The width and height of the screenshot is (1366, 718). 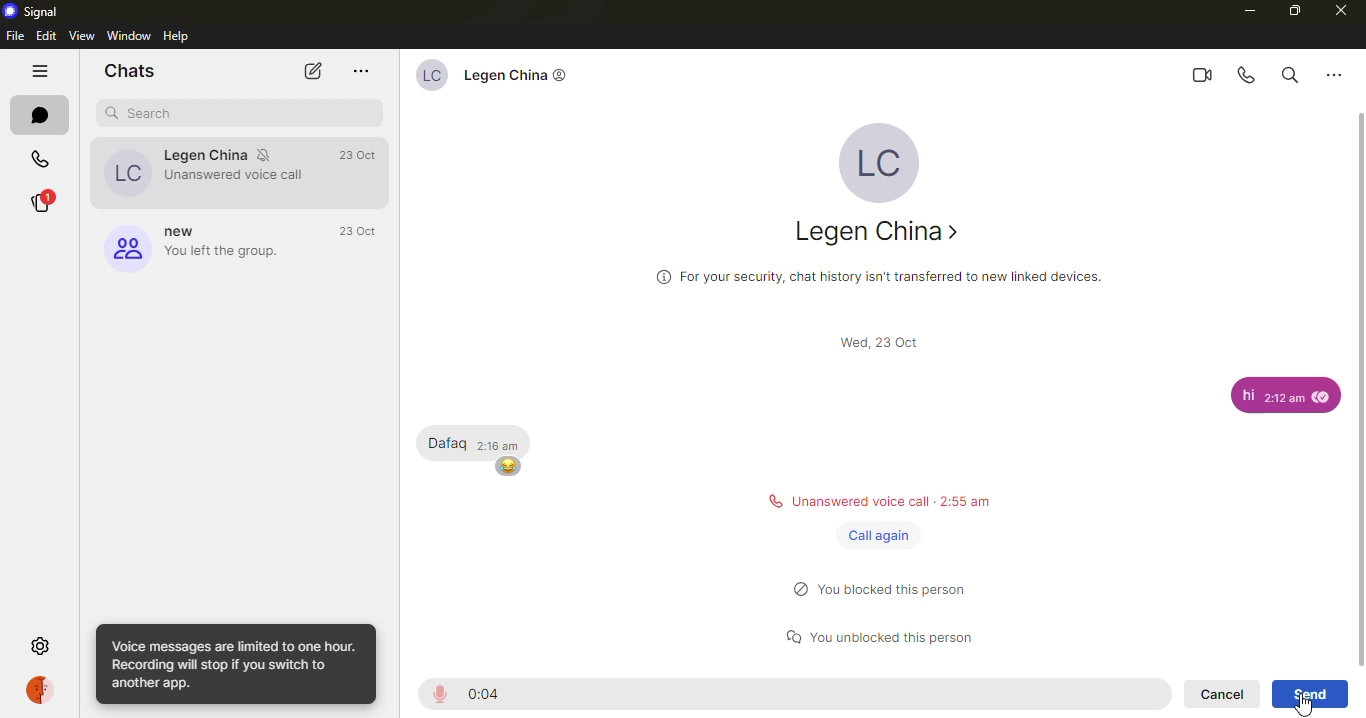 I want to click on edit, so click(x=48, y=36).